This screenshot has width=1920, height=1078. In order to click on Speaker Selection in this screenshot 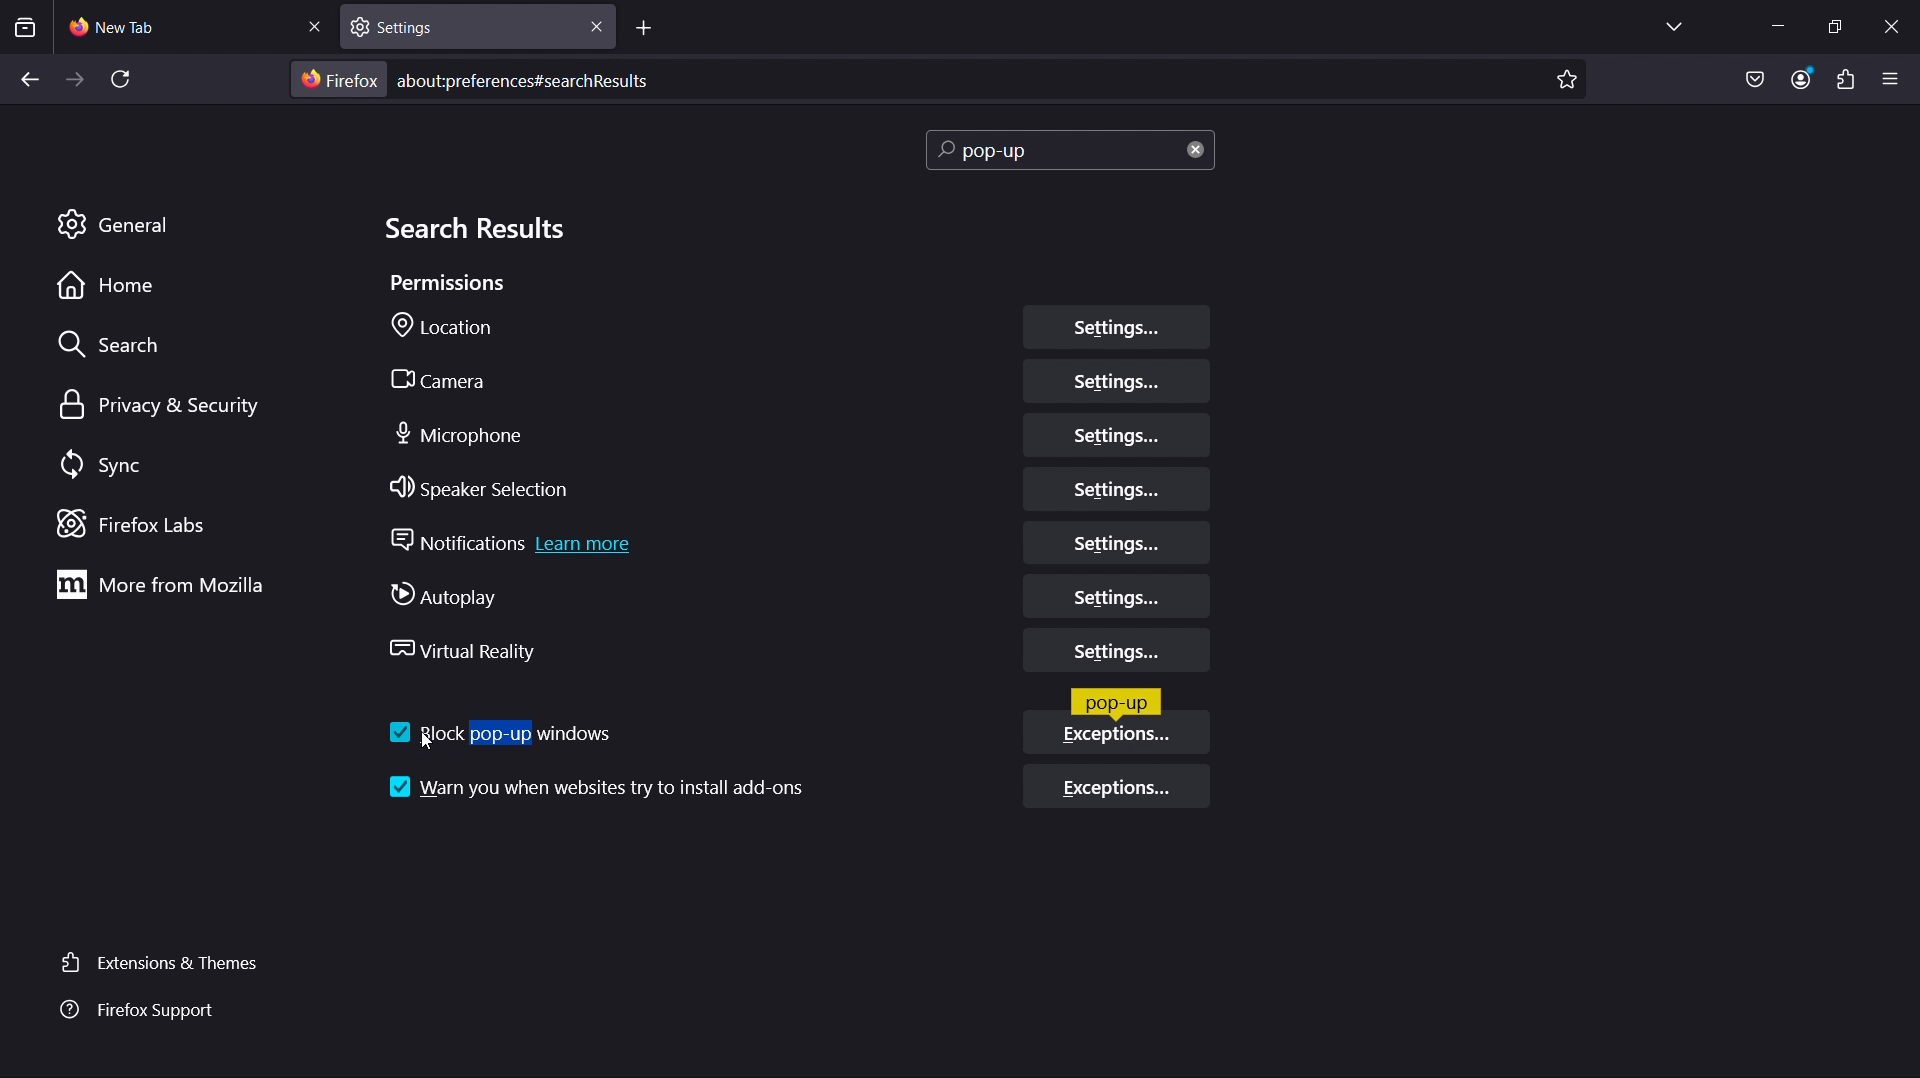, I will do `click(485, 493)`.